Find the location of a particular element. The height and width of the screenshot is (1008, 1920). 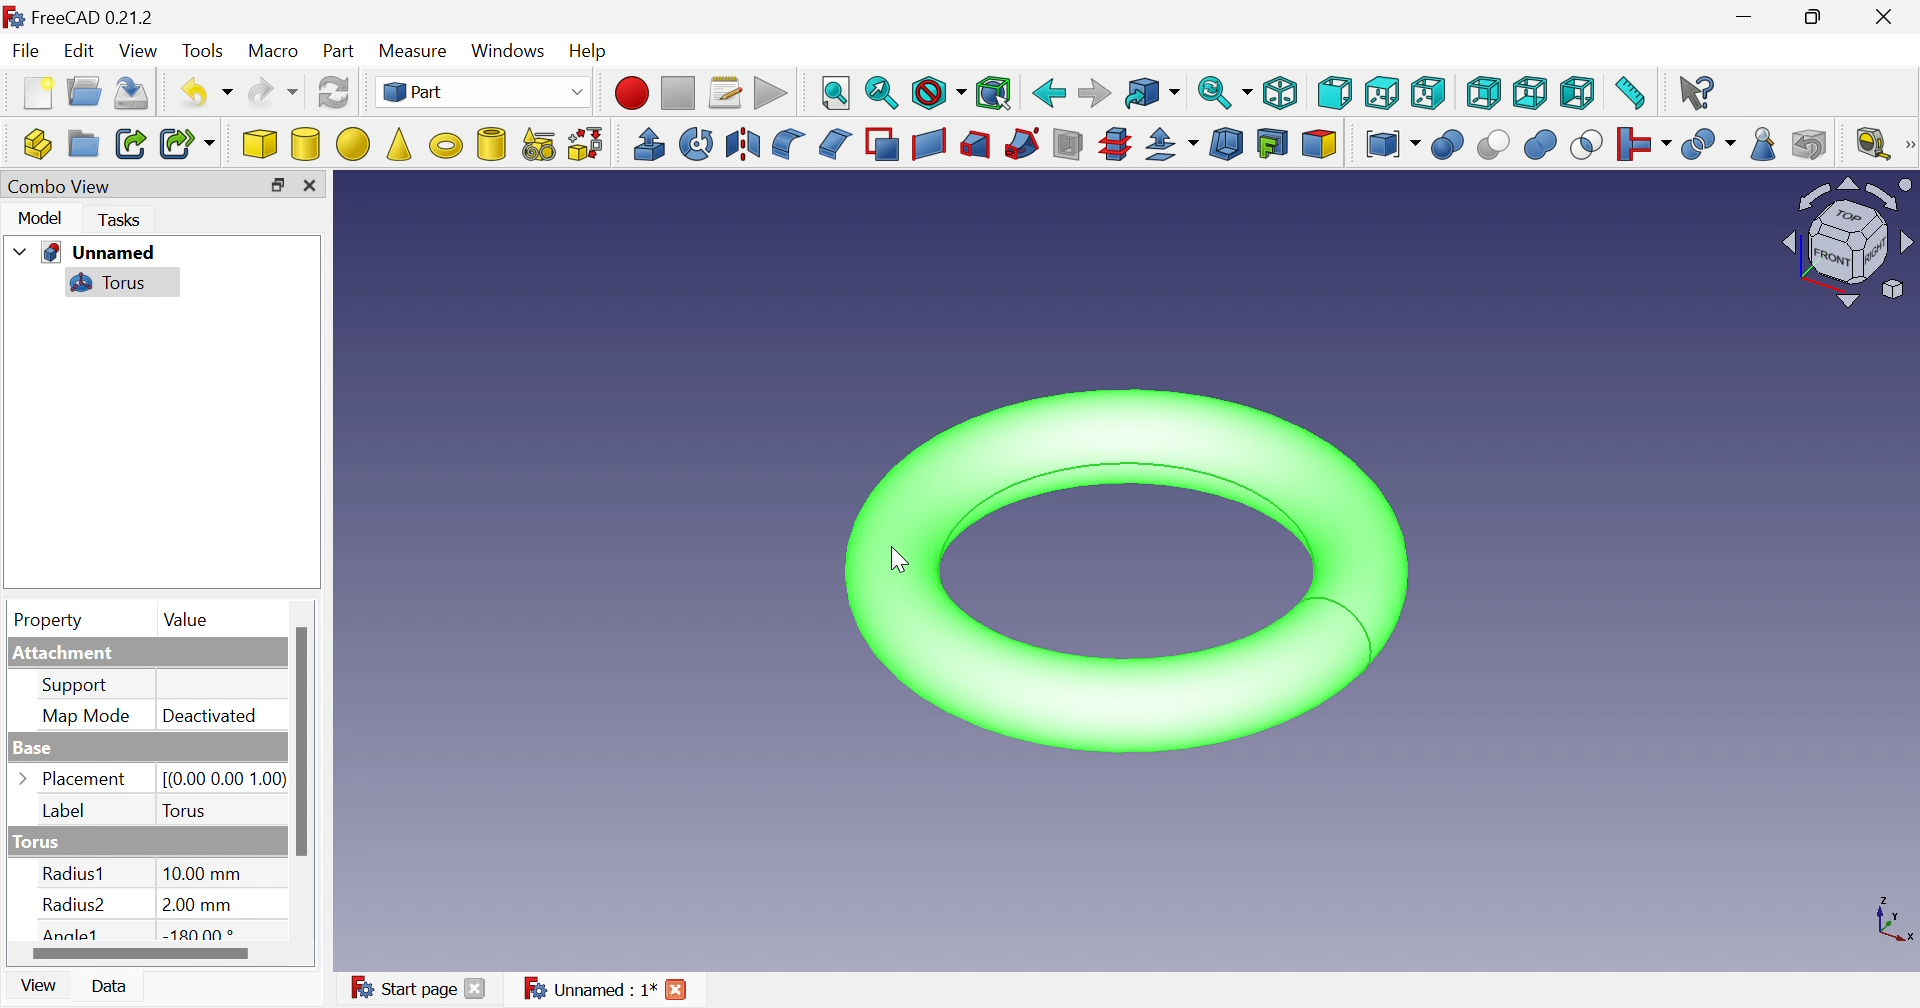

Angle1 is located at coordinates (71, 934).